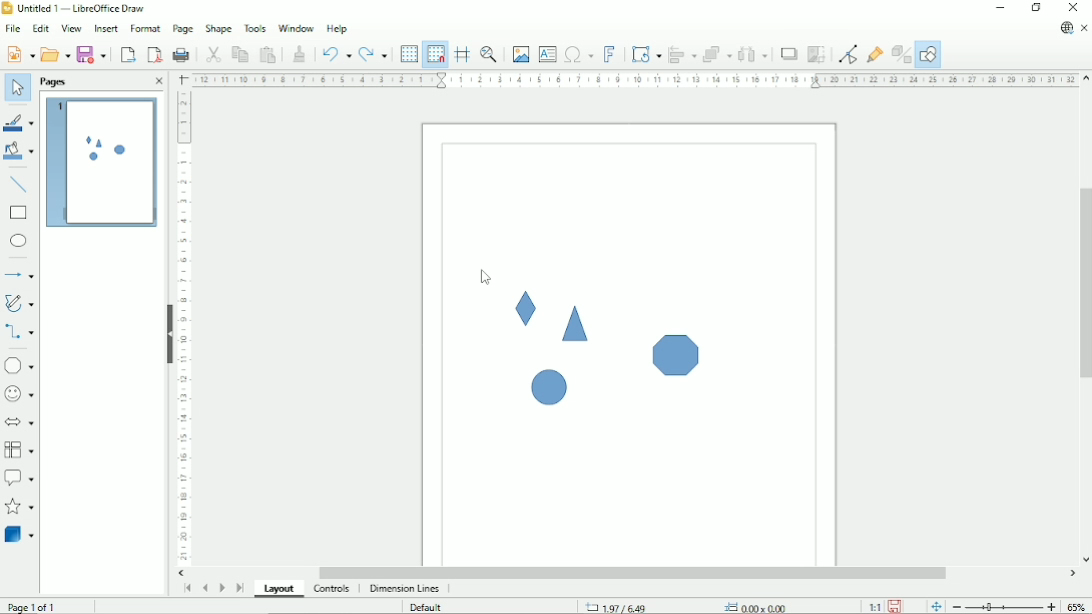 Image resolution: width=1092 pixels, height=614 pixels. Describe the element at coordinates (337, 29) in the screenshot. I see `Help` at that location.